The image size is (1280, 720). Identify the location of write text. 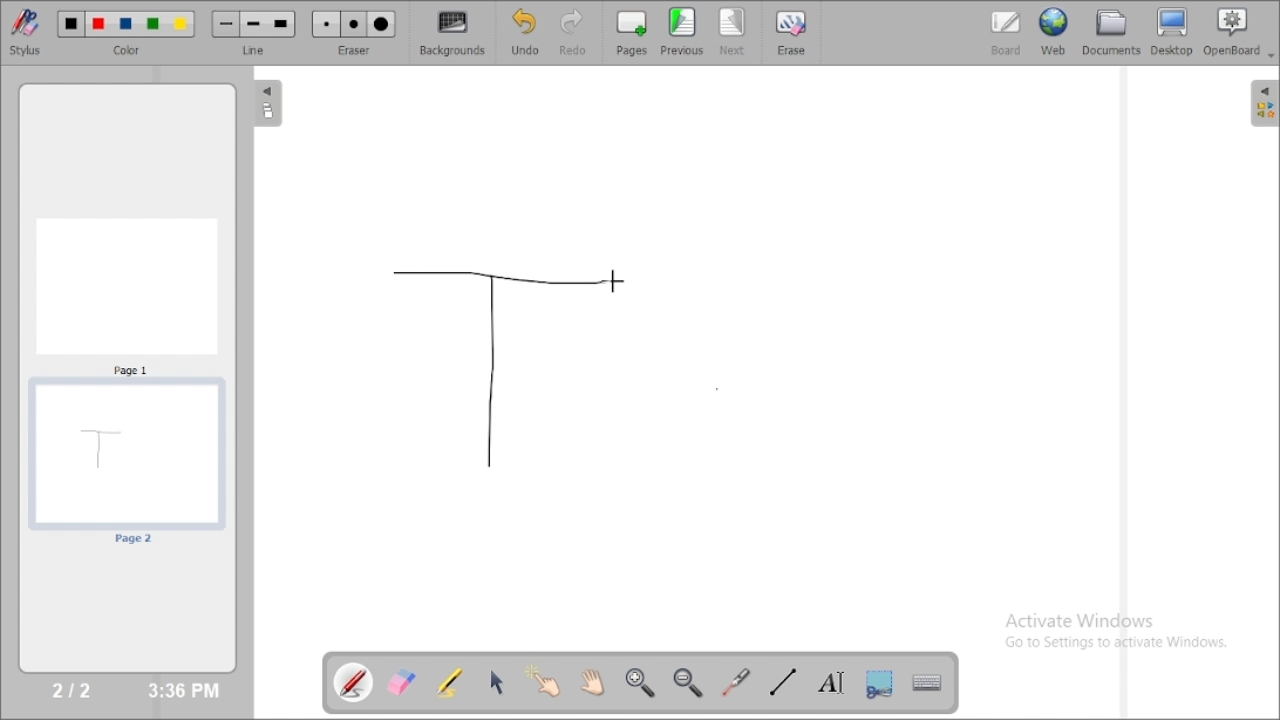
(831, 683).